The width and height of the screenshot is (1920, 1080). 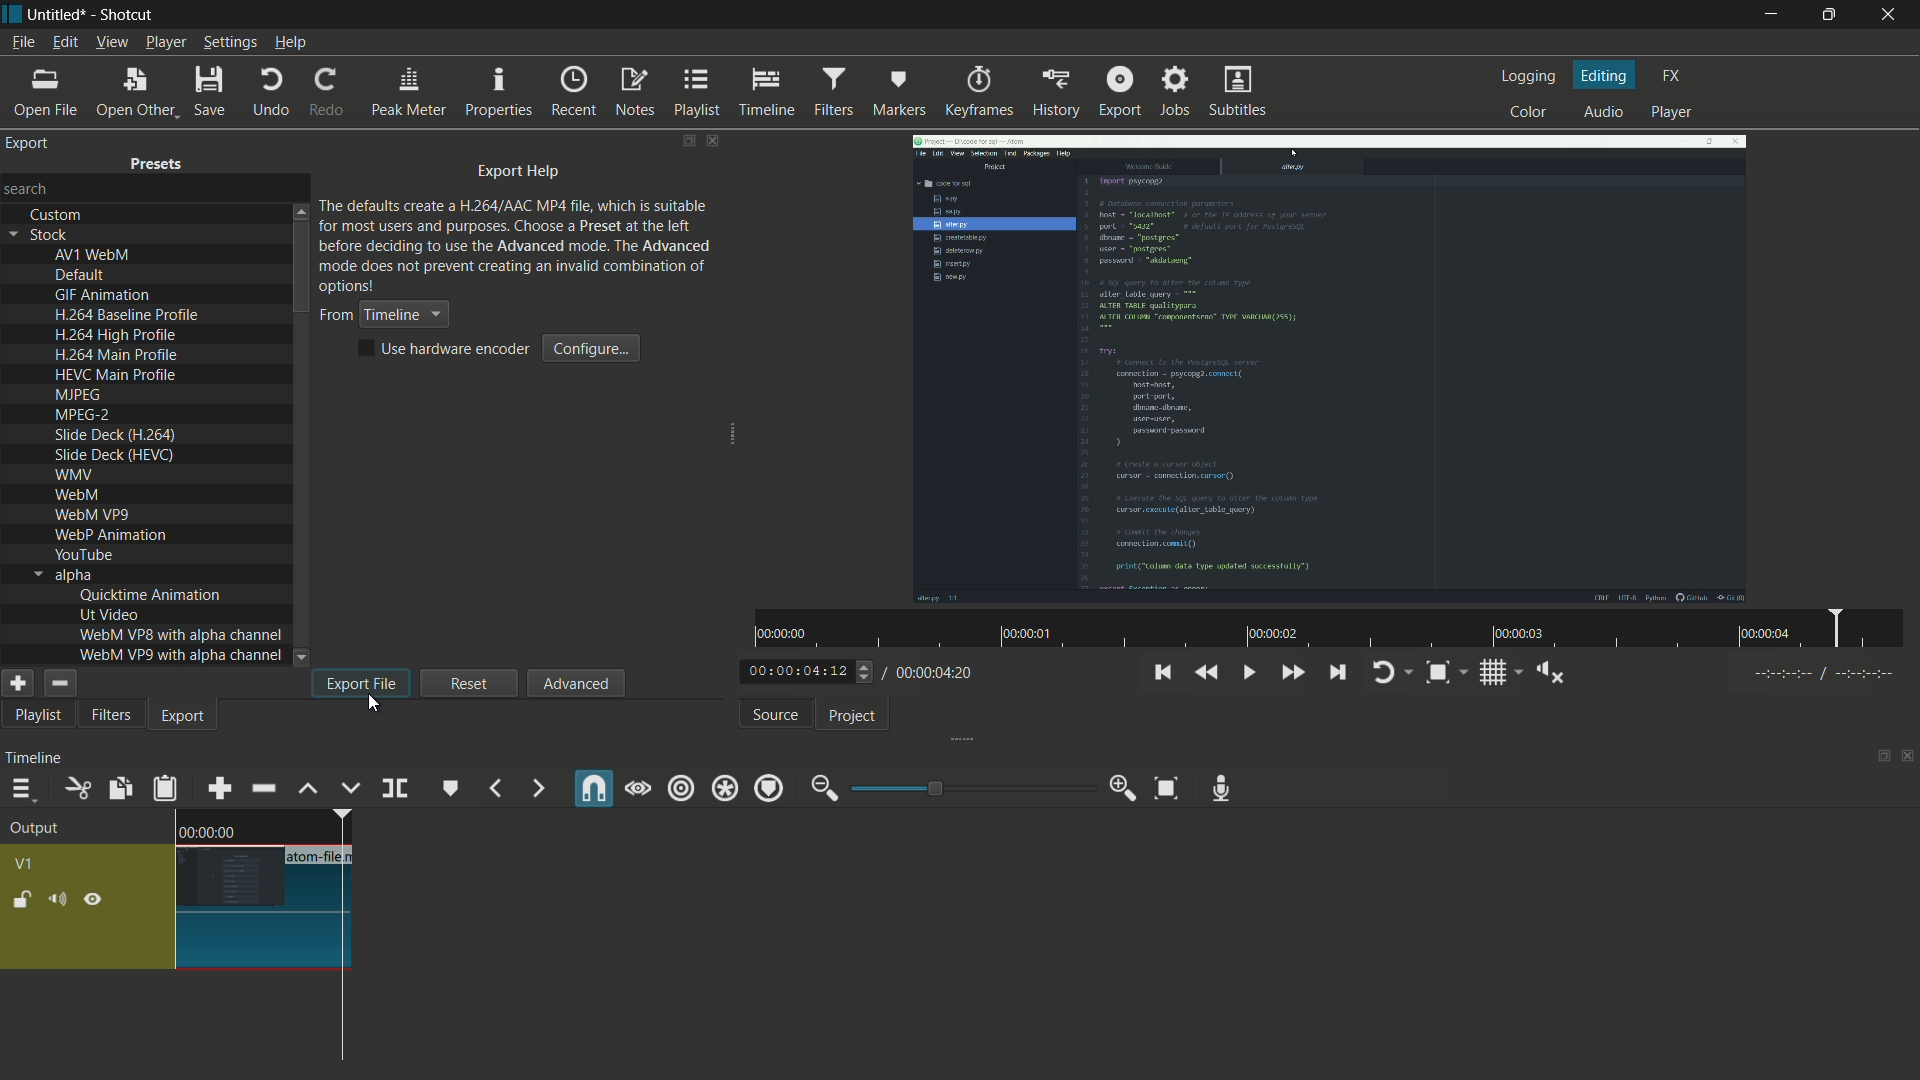 What do you see at coordinates (81, 276) in the screenshot?
I see `default` at bounding box center [81, 276].